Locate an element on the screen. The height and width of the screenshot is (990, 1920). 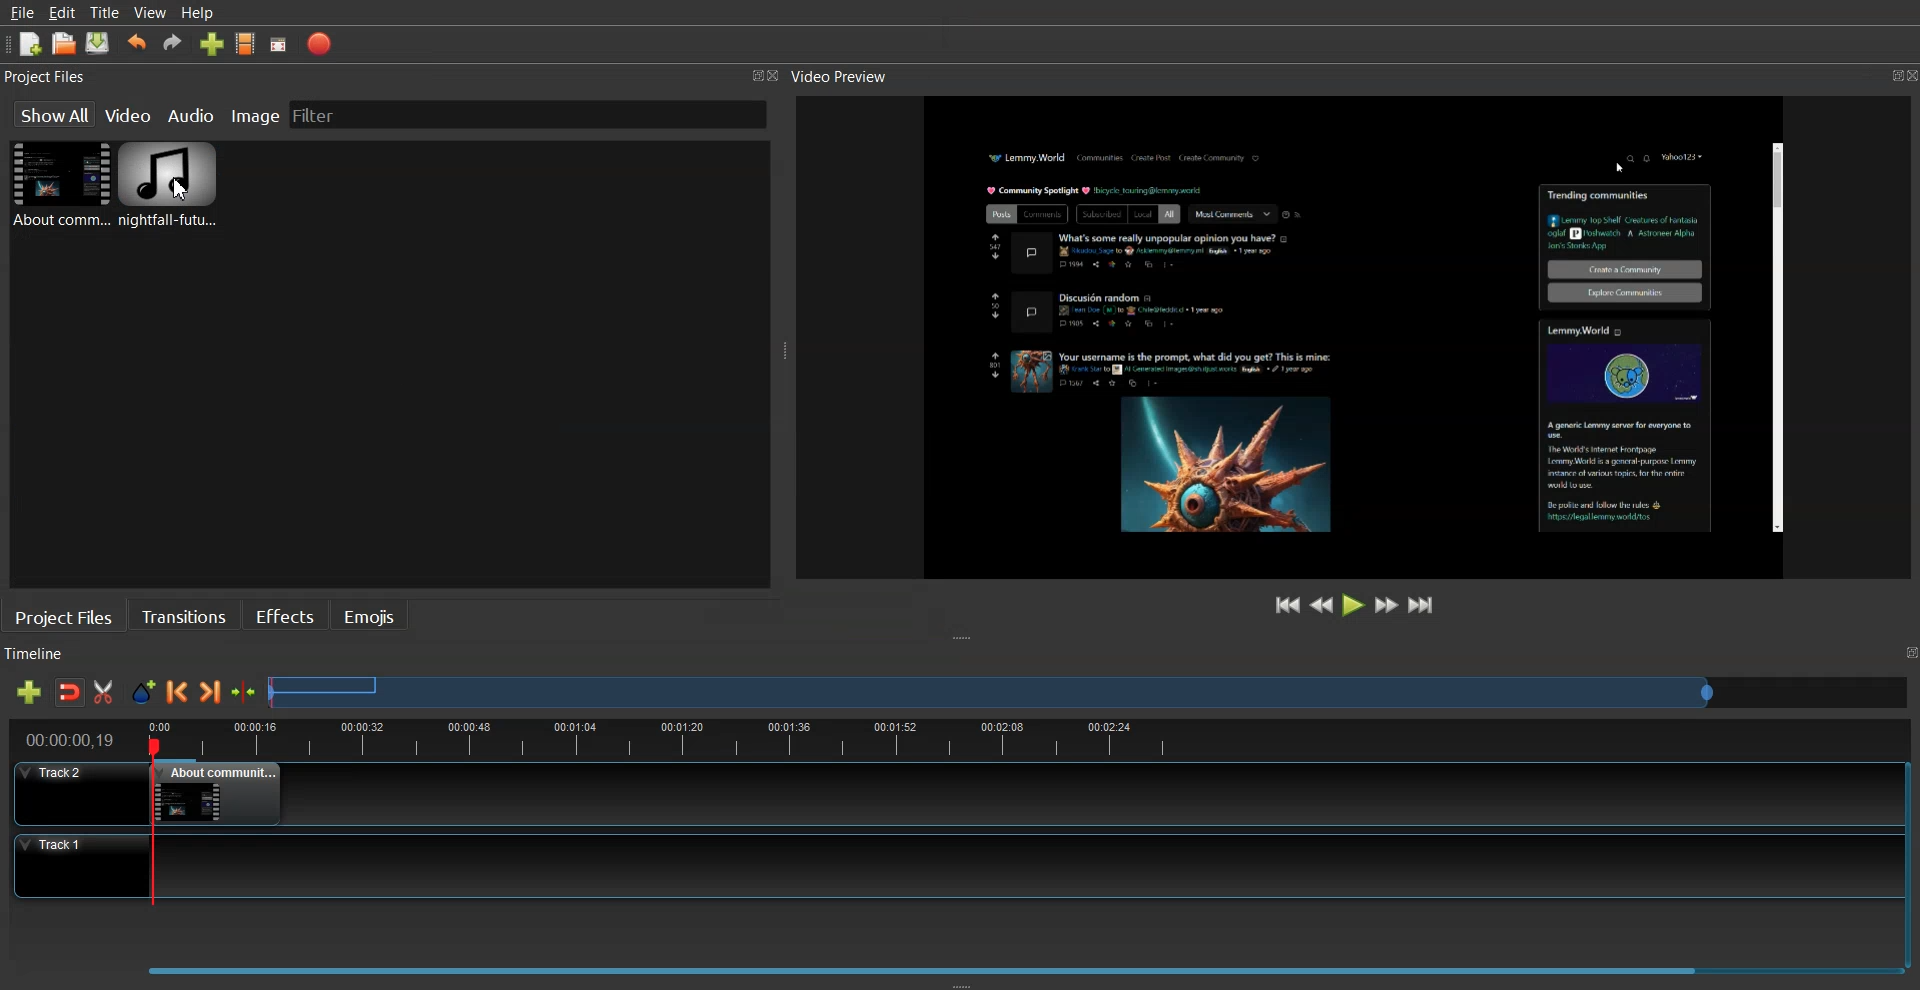
Video Preview is located at coordinates (849, 77).